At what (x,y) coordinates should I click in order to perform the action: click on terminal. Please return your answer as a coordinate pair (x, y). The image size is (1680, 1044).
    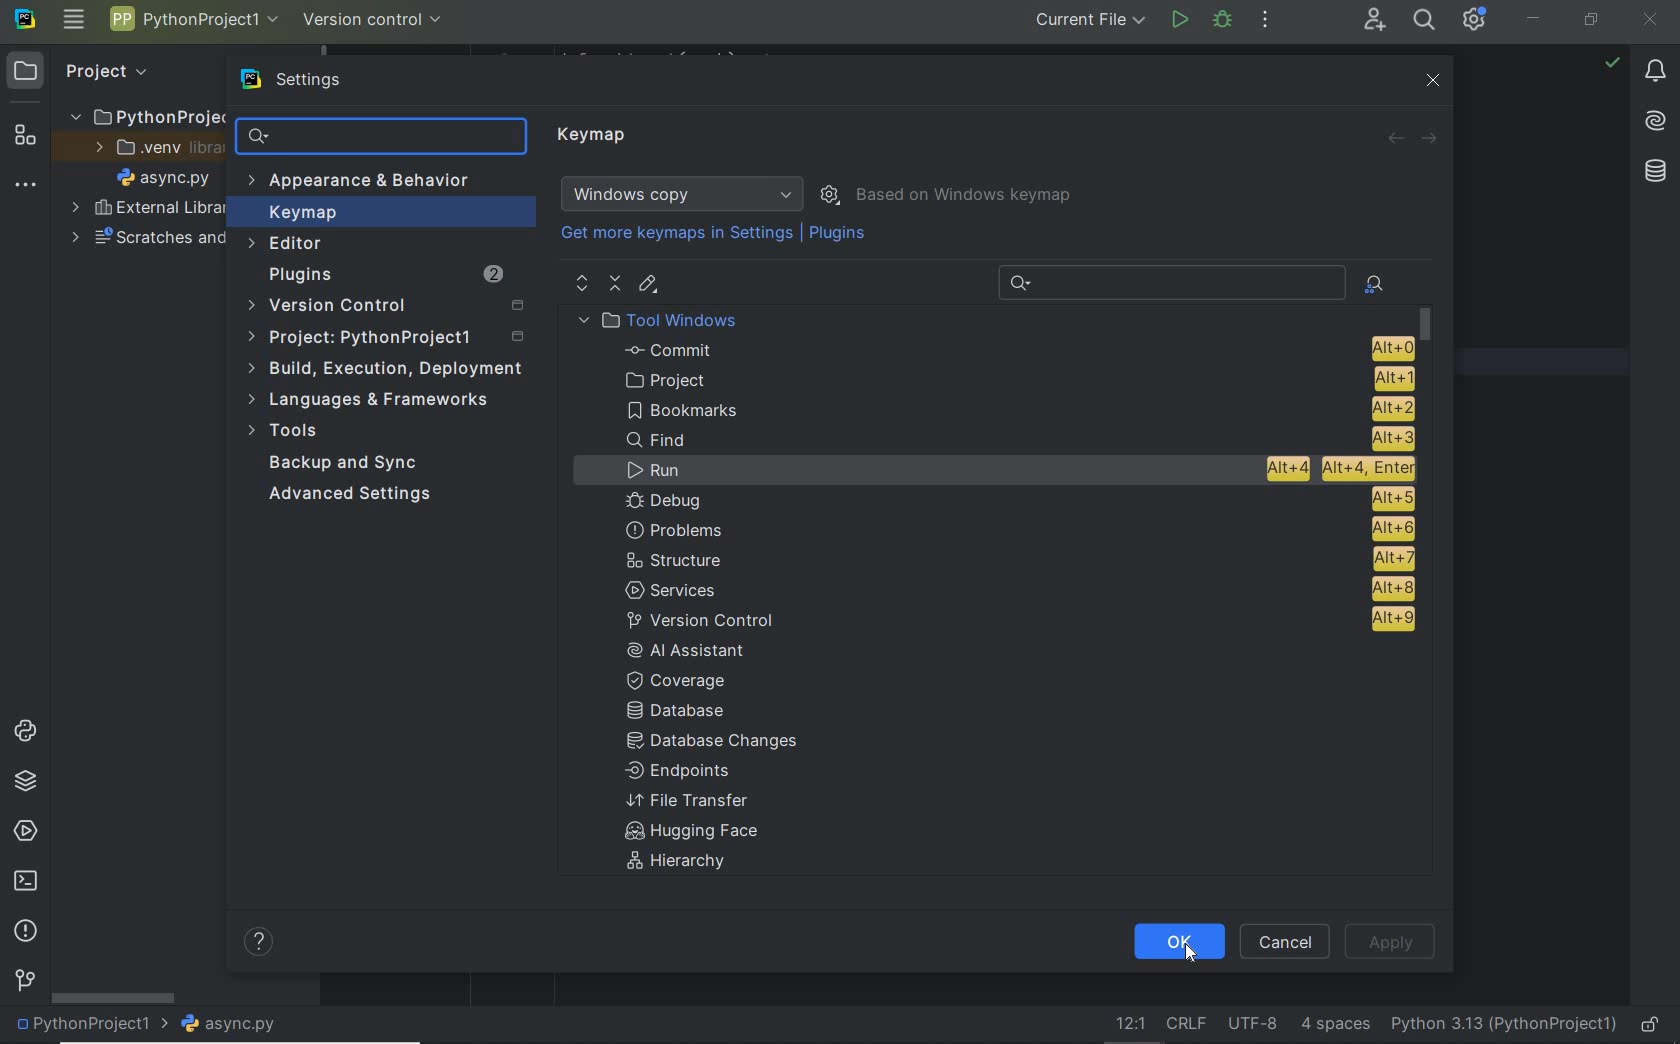
    Looking at the image, I should click on (24, 882).